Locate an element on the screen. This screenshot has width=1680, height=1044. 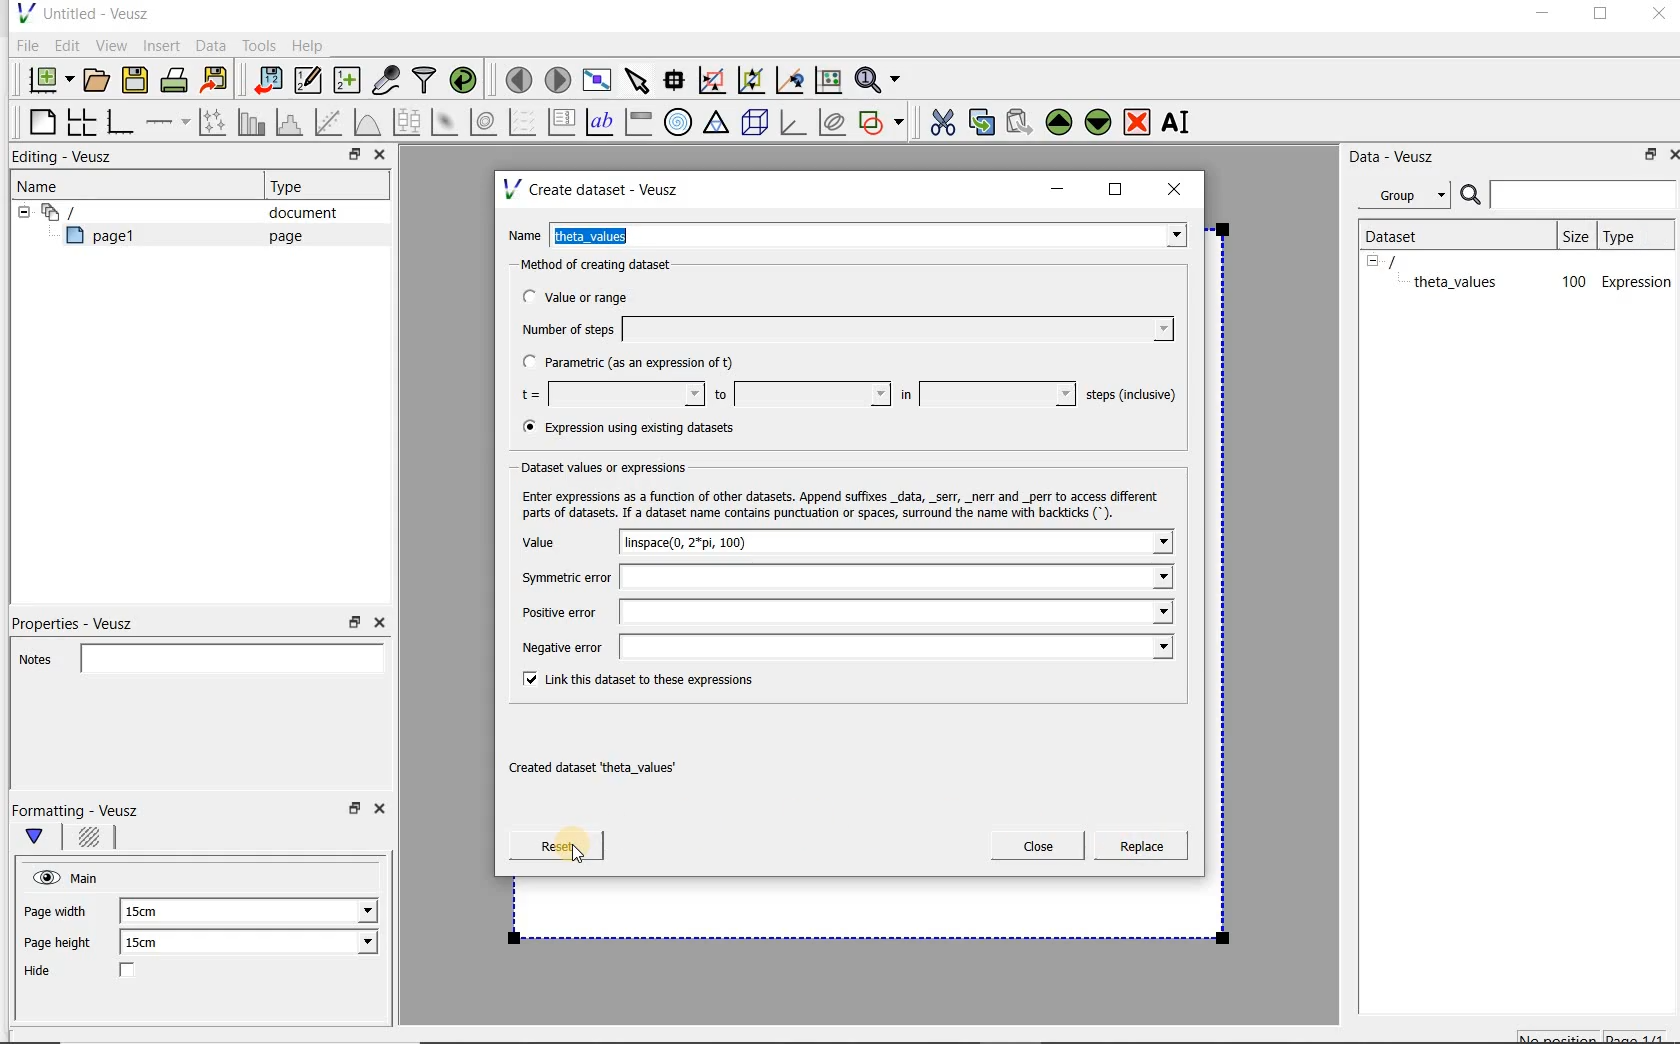
plot a vector field is located at coordinates (523, 120).